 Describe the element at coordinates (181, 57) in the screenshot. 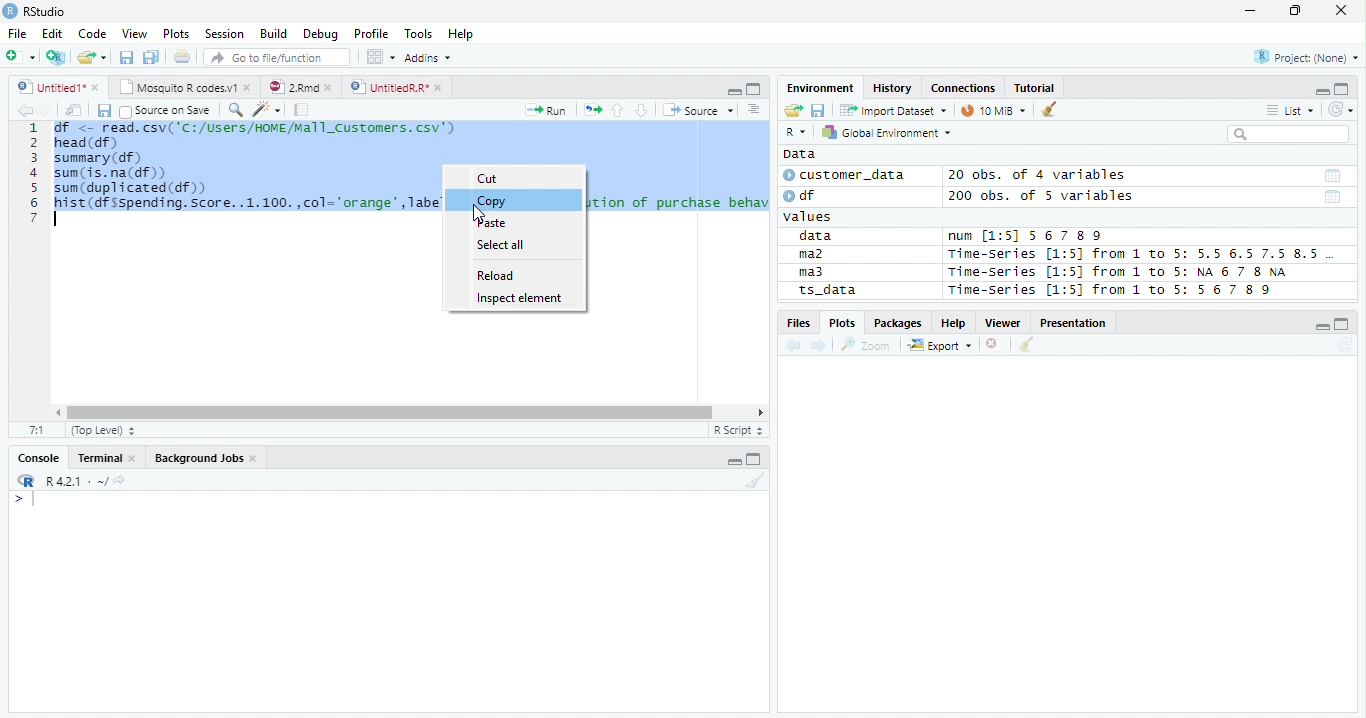

I see `Print` at that location.